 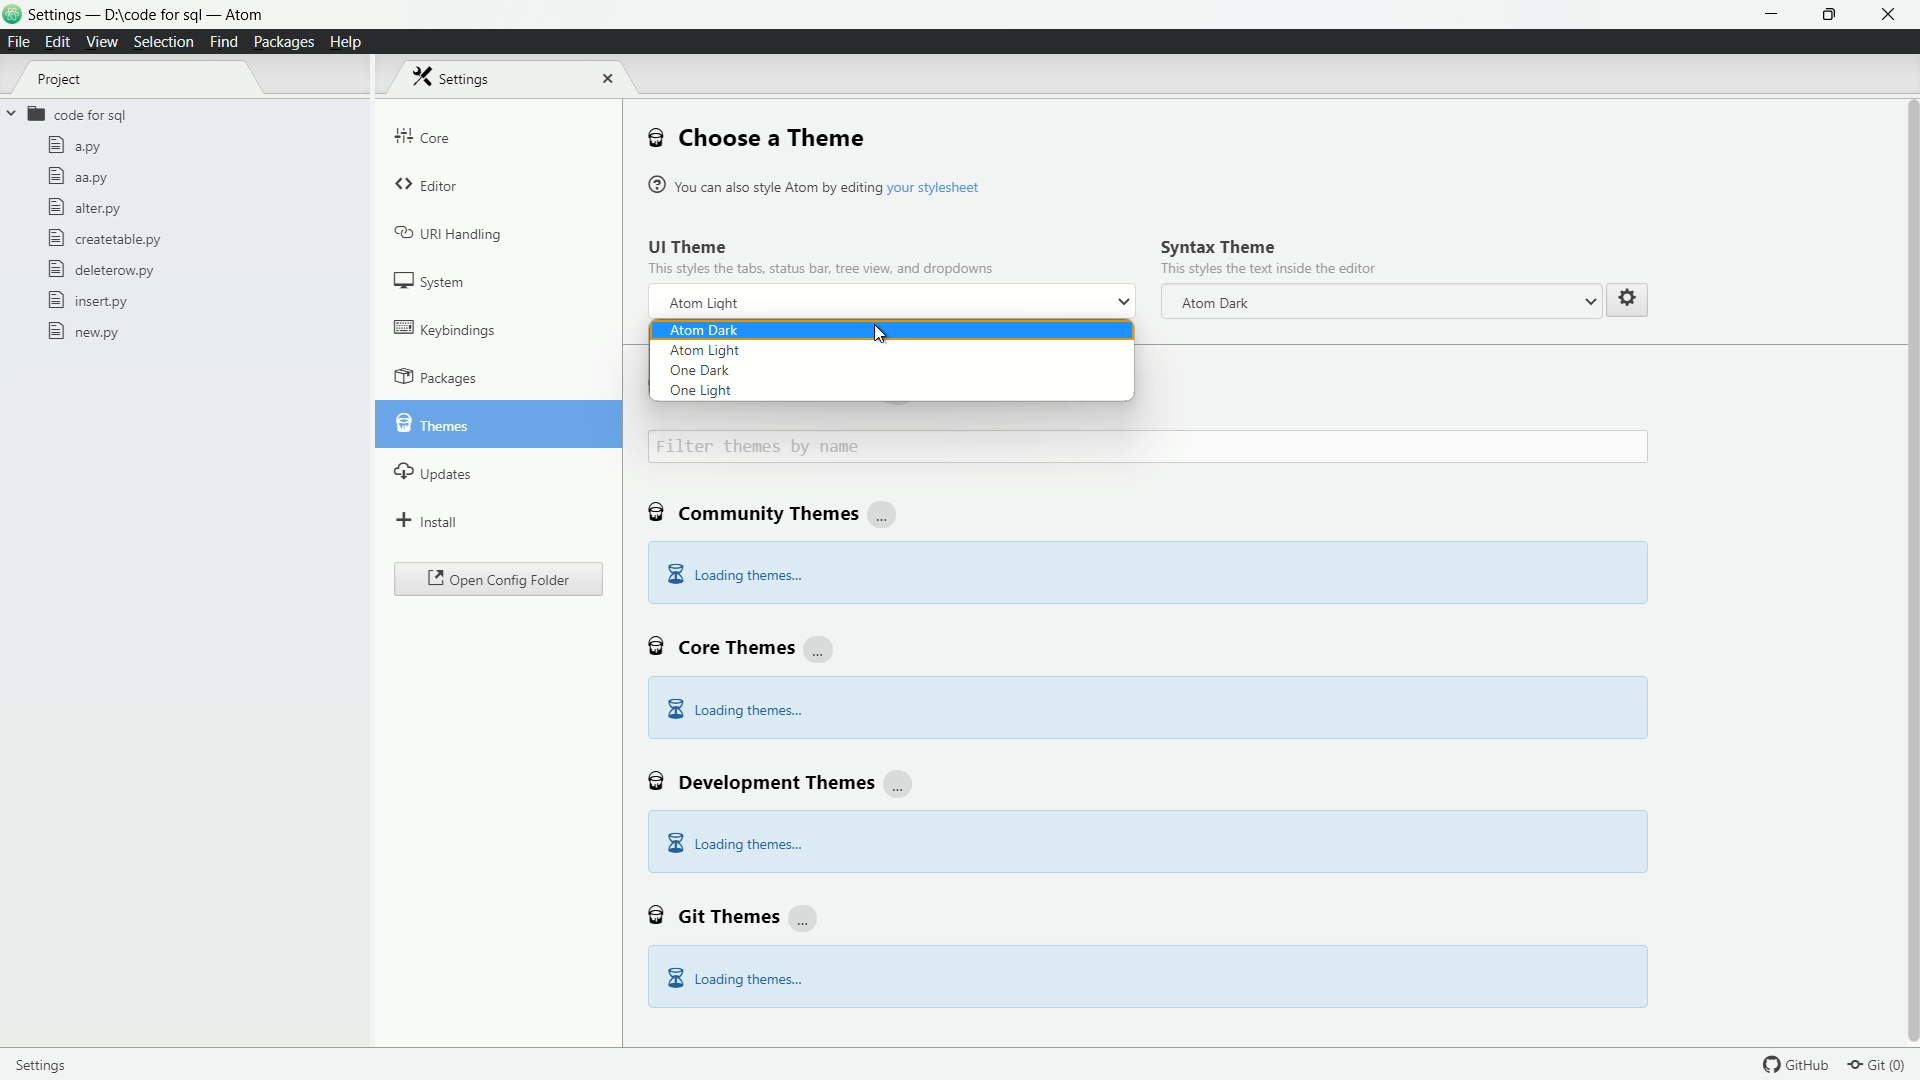 What do you see at coordinates (1386, 302) in the screenshot?
I see `atom dark` at bounding box center [1386, 302].